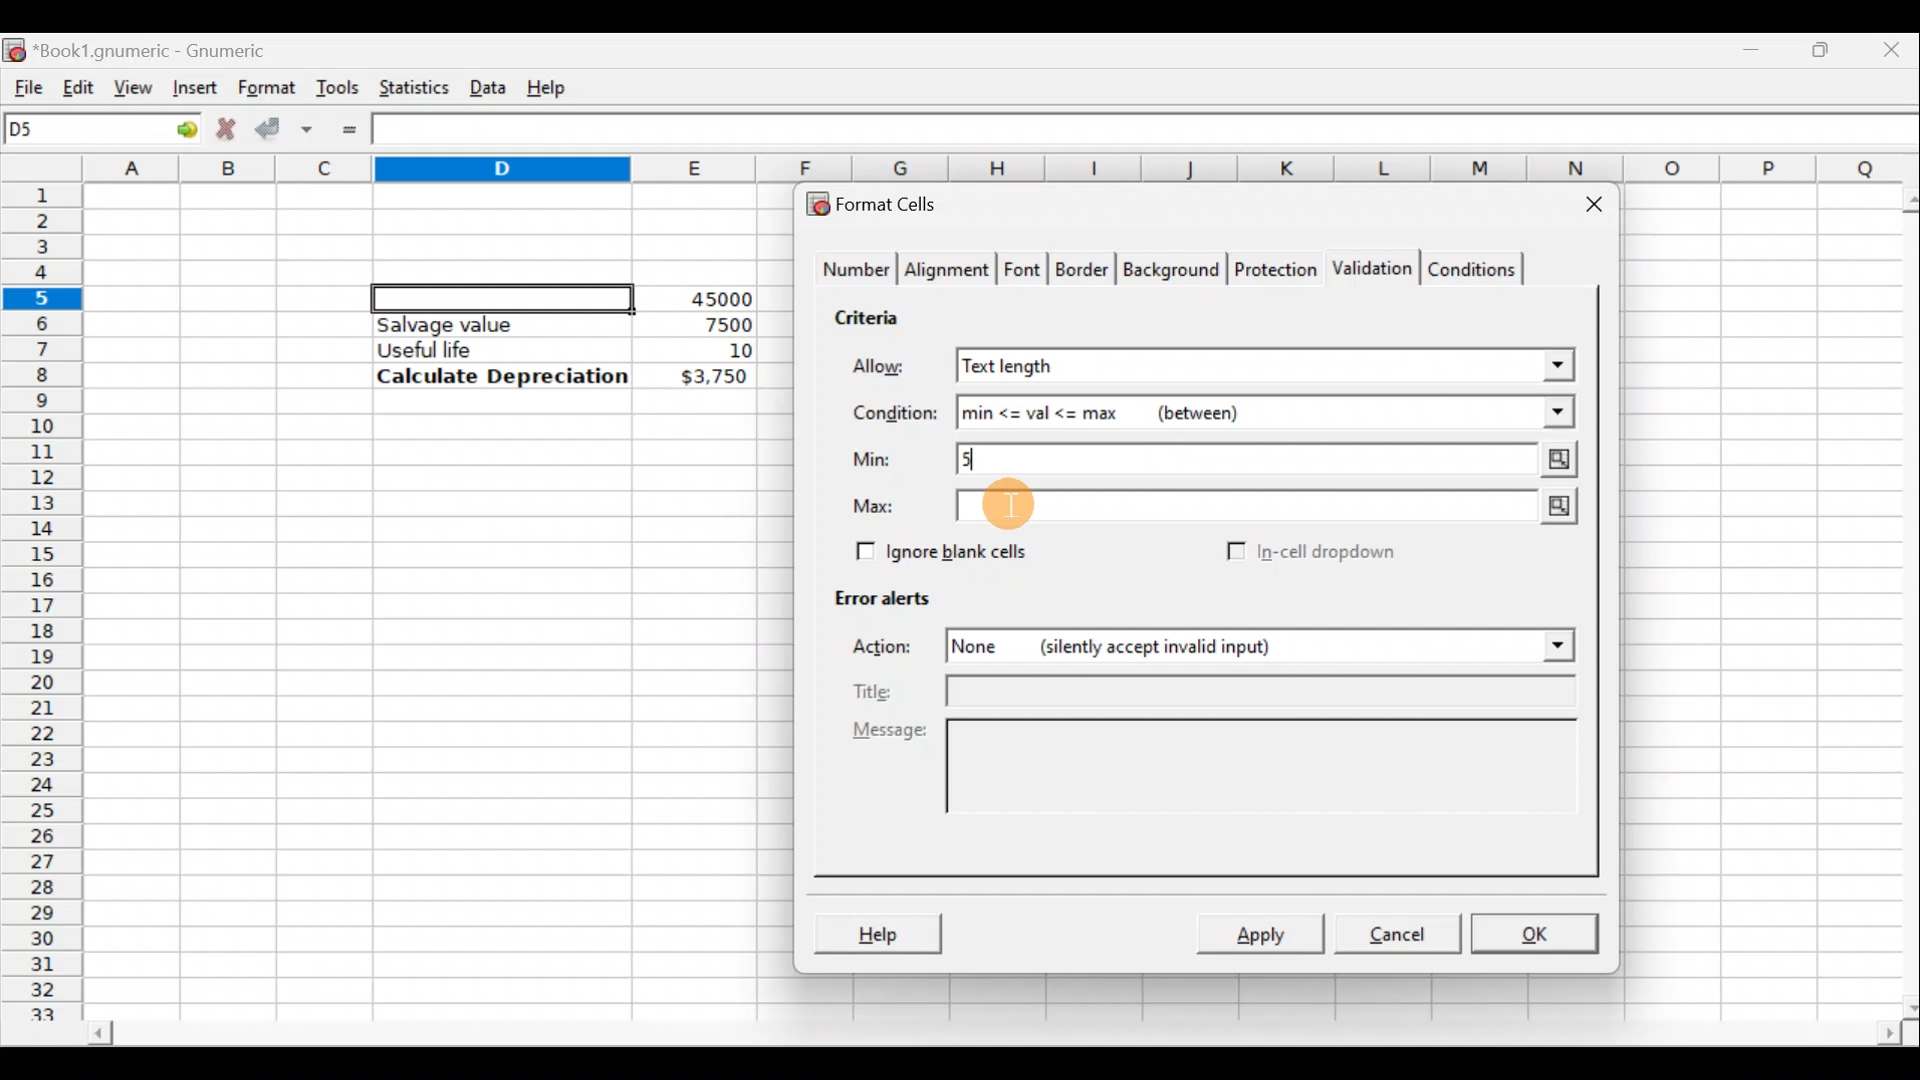  Describe the element at coordinates (349, 130) in the screenshot. I see `Enter formula` at that location.